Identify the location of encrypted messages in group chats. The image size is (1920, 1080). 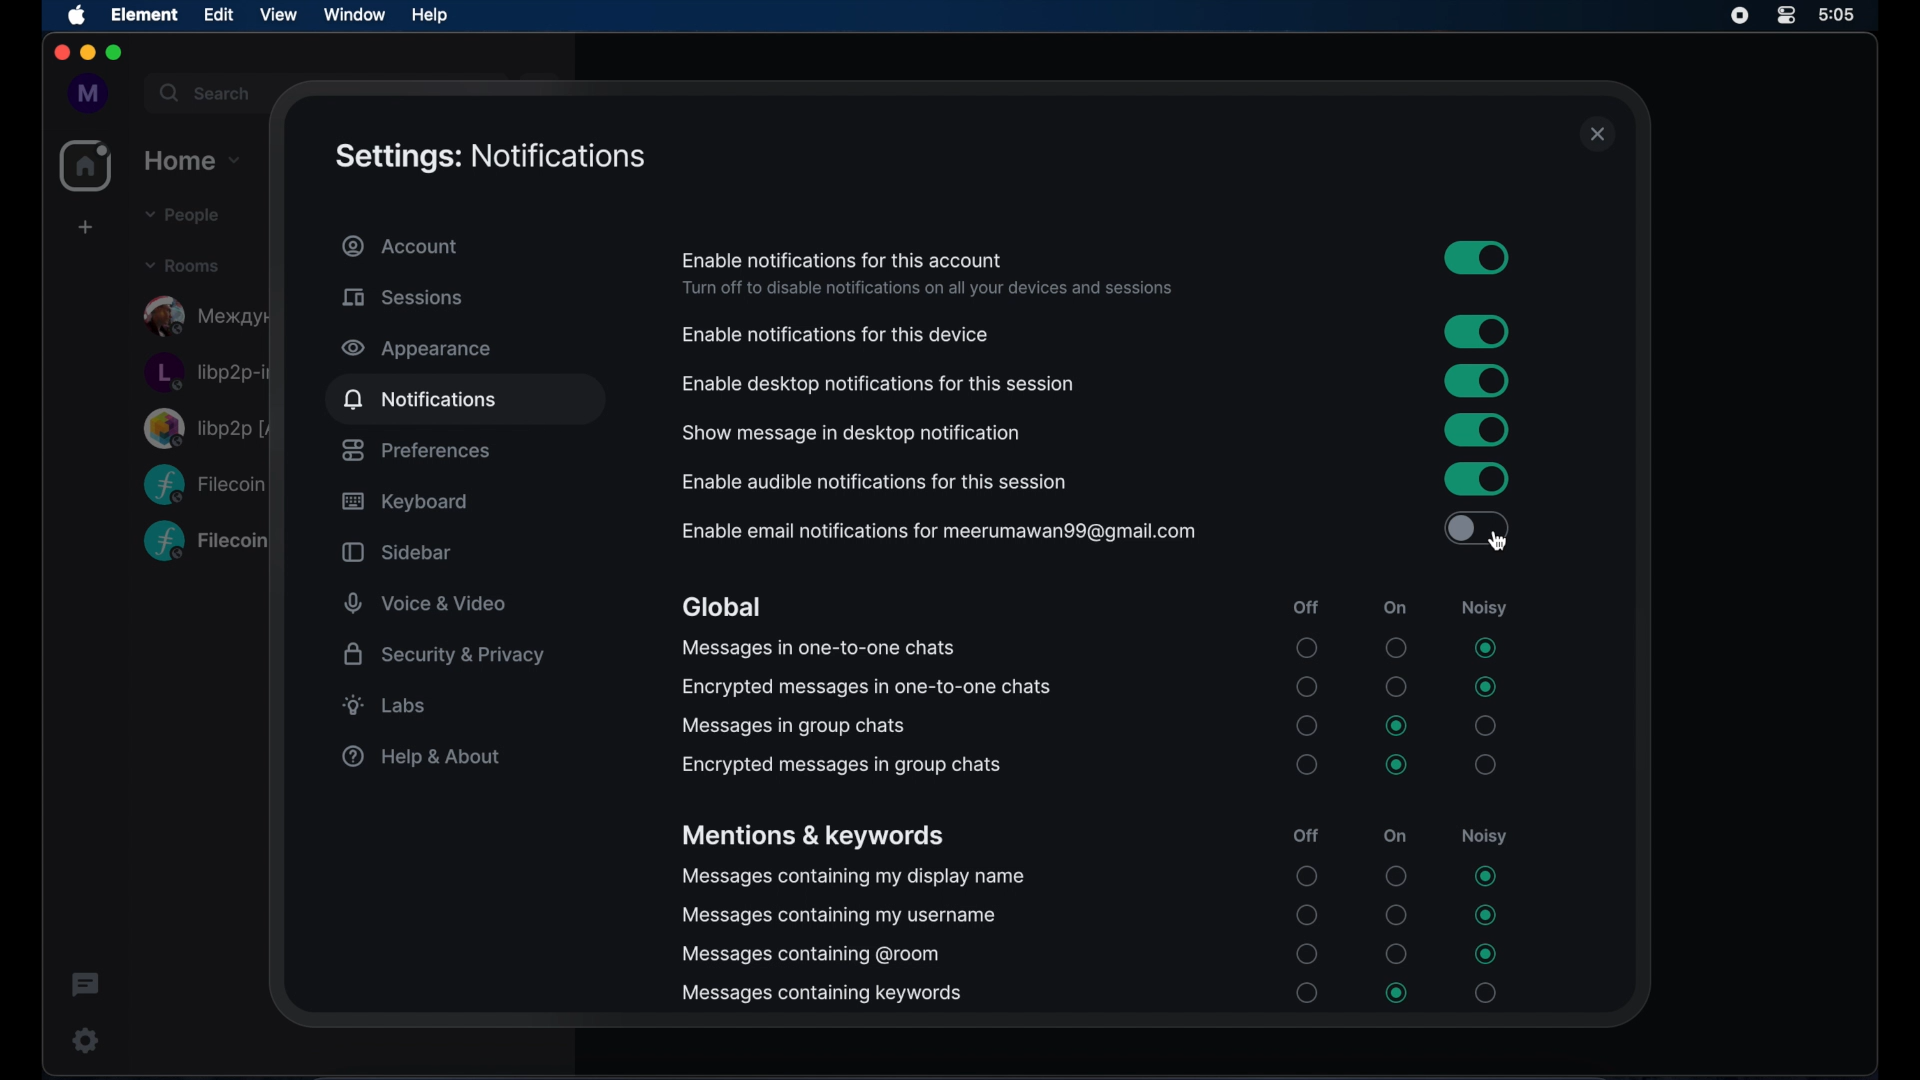
(841, 766).